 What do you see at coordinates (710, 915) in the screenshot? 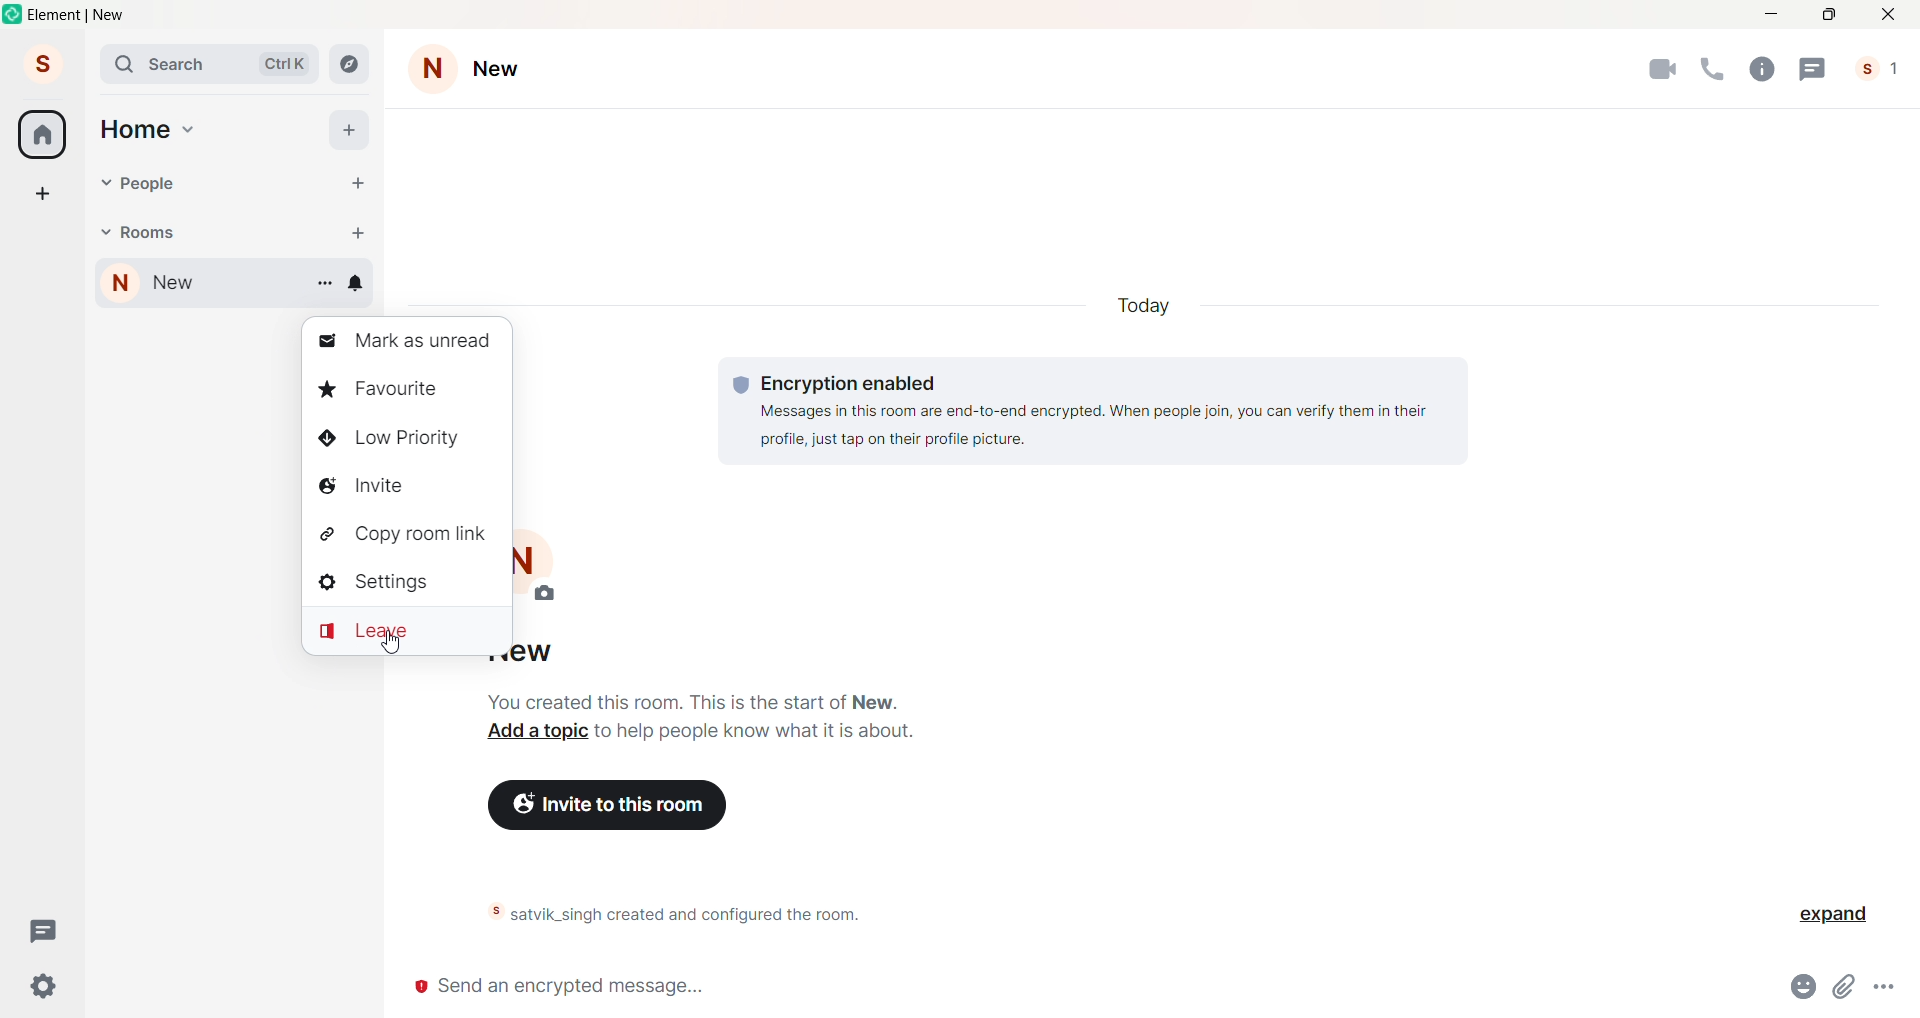
I see `satvik_singh created and configured the room.` at bounding box center [710, 915].